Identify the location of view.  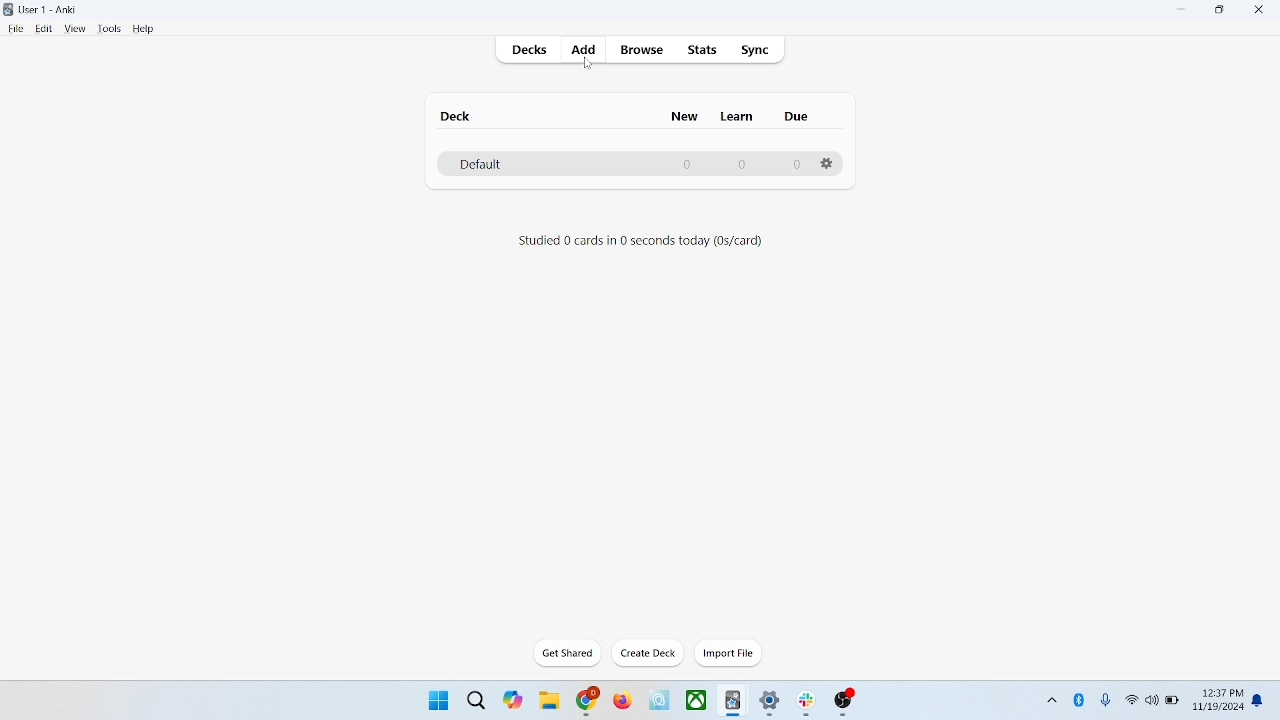
(76, 29).